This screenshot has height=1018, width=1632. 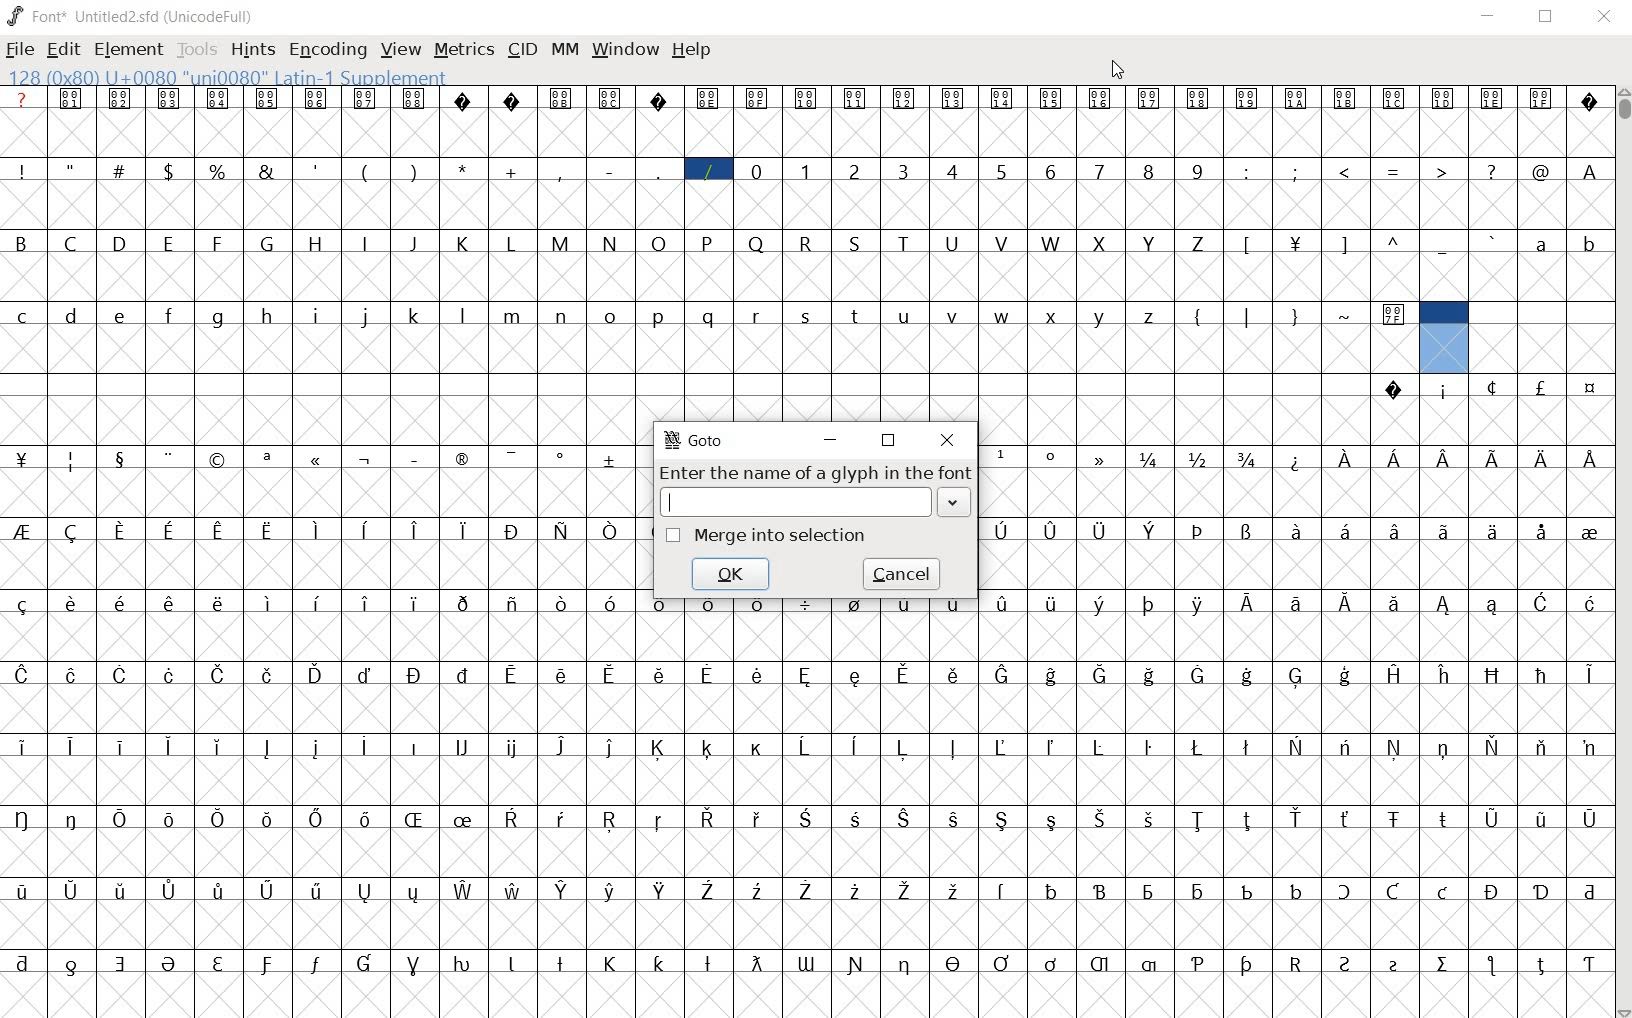 What do you see at coordinates (122, 170) in the screenshot?
I see `#` at bounding box center [122, 170].